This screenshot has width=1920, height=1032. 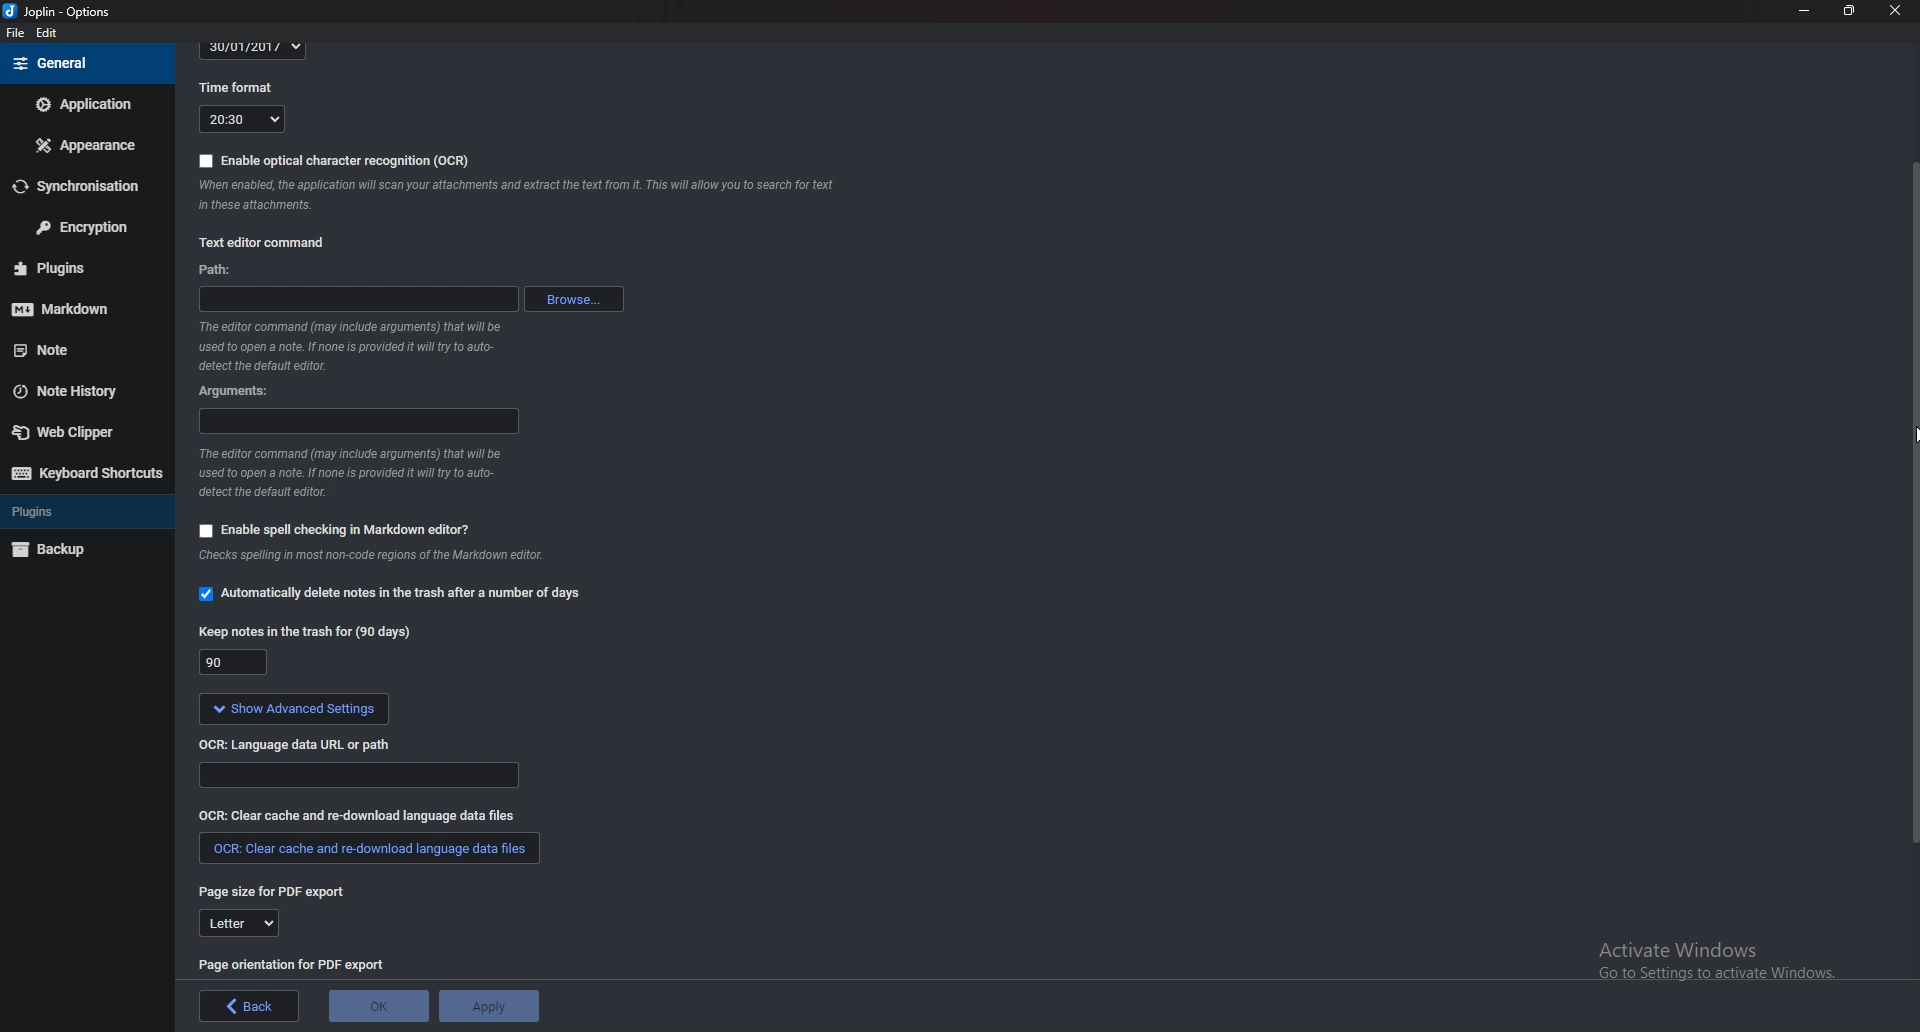 I want to click on Automatically delete notes, so click(x=394, y=591).